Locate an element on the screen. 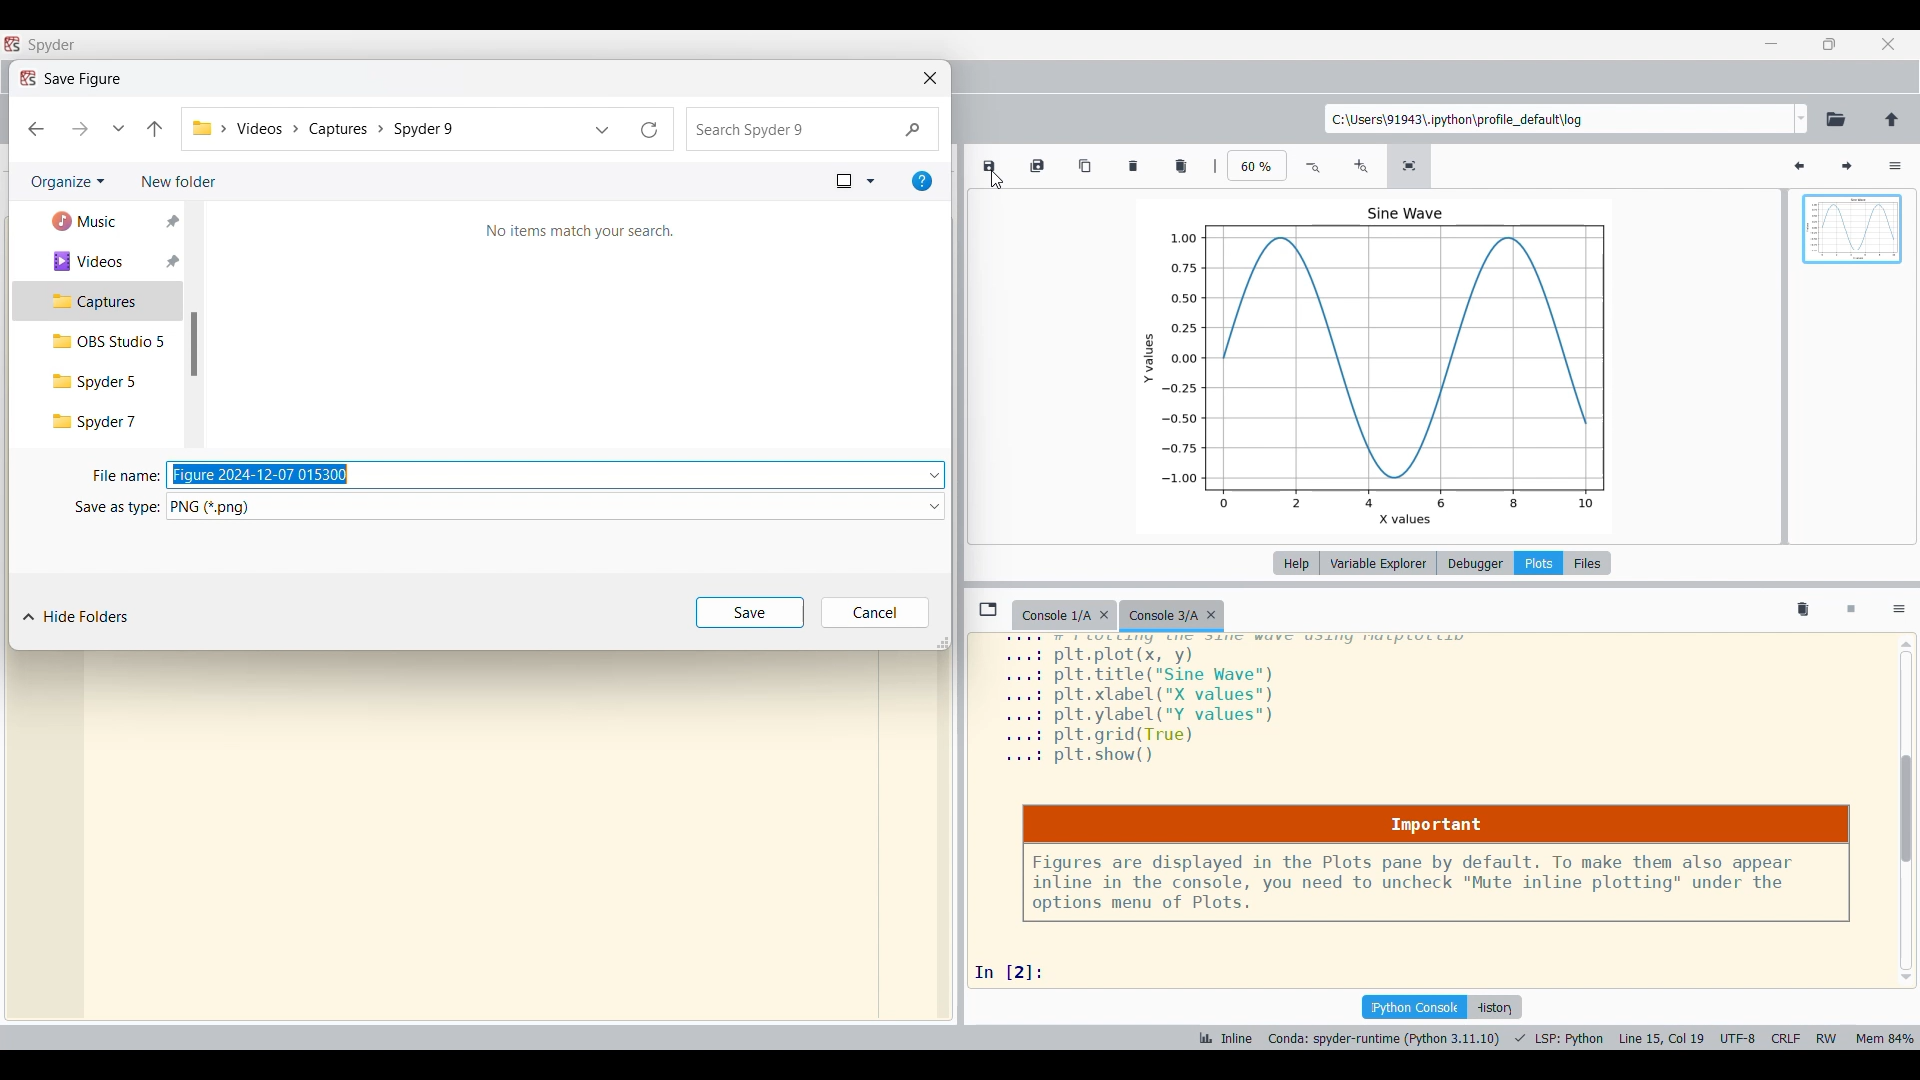 Image resolution: width=1920 pixels, height=1080 pixels. Close is located at coordinates (930, 78).